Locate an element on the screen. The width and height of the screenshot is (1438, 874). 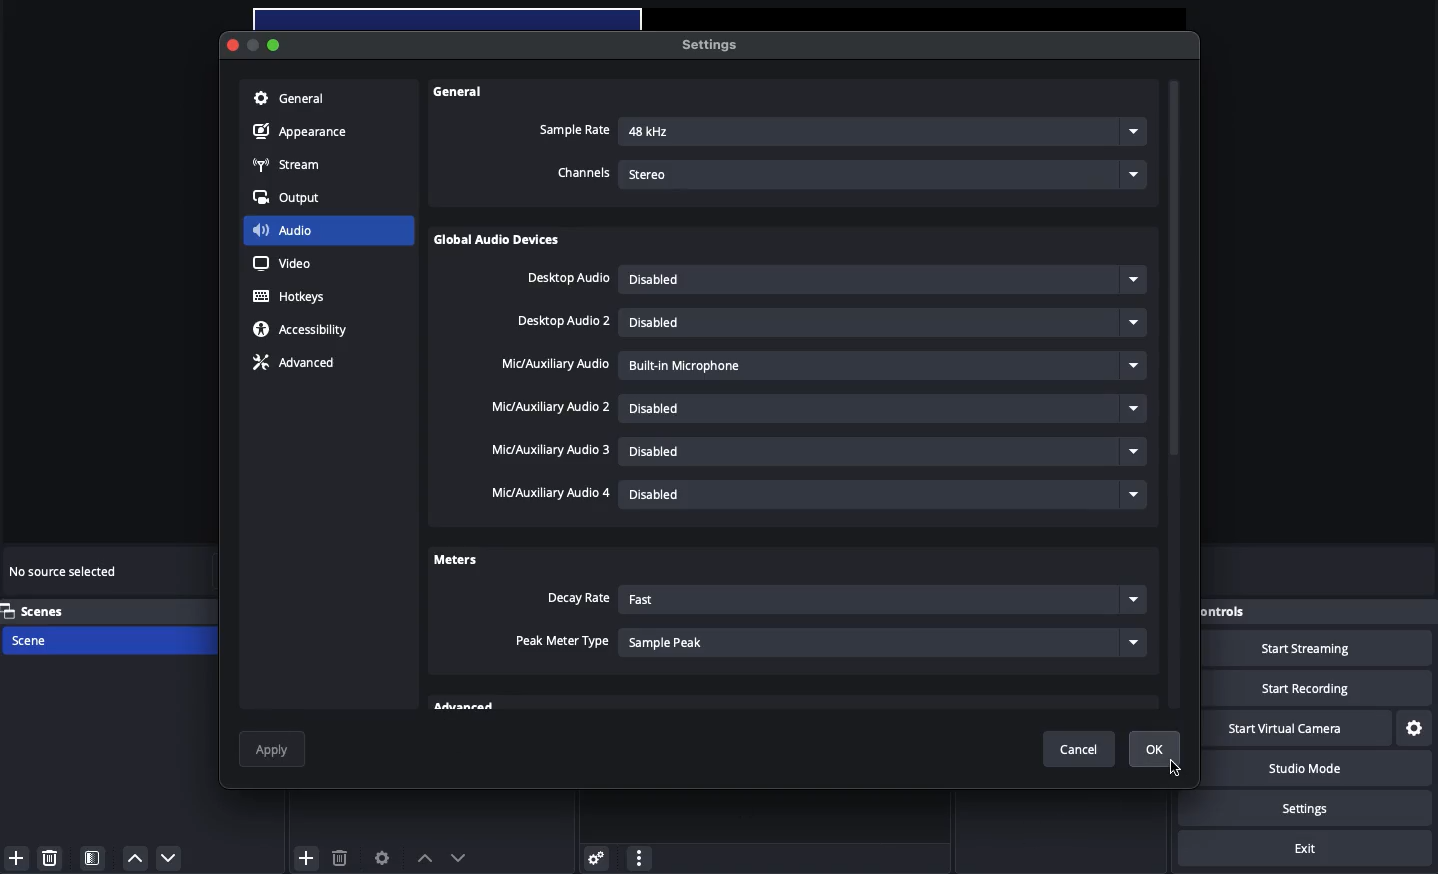
Close is located at coordinates (234, 46).